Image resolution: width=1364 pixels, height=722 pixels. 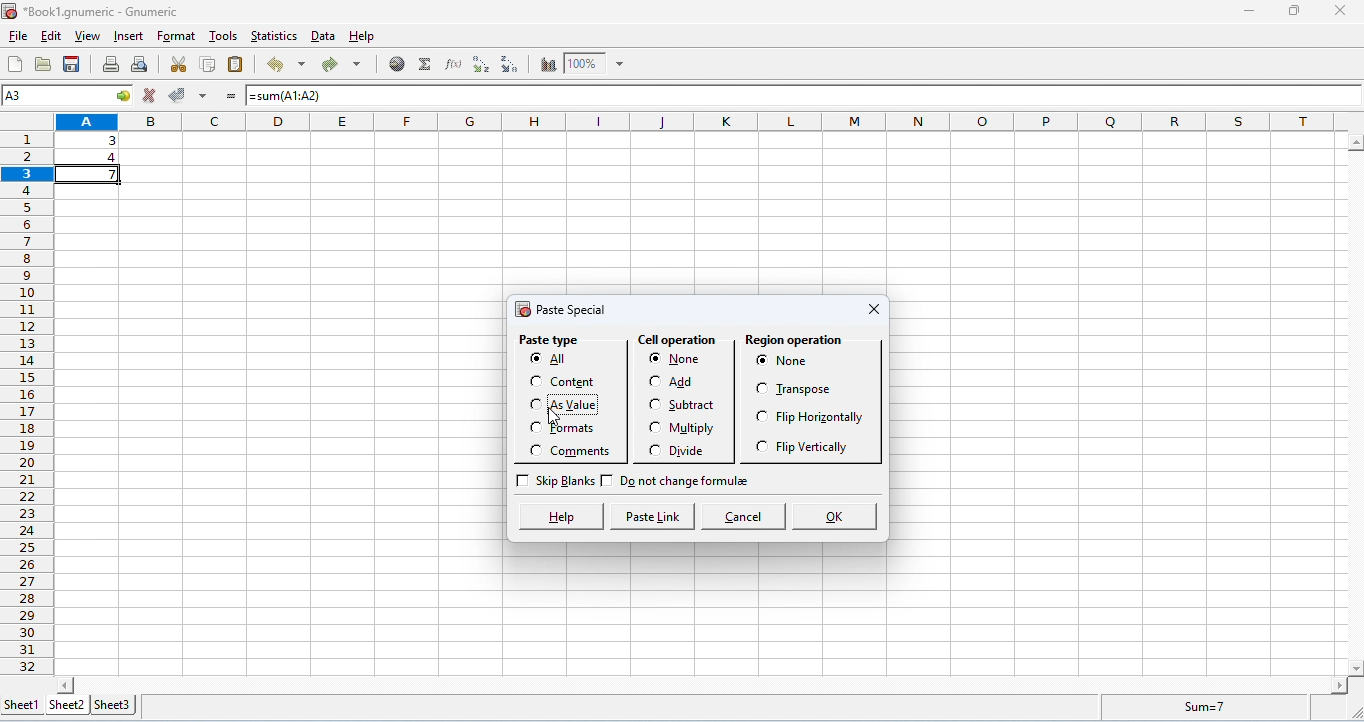 What do you see at coordinates (577, 404) in the screenshot?
I see `as value` at bounding box center [577, 404].